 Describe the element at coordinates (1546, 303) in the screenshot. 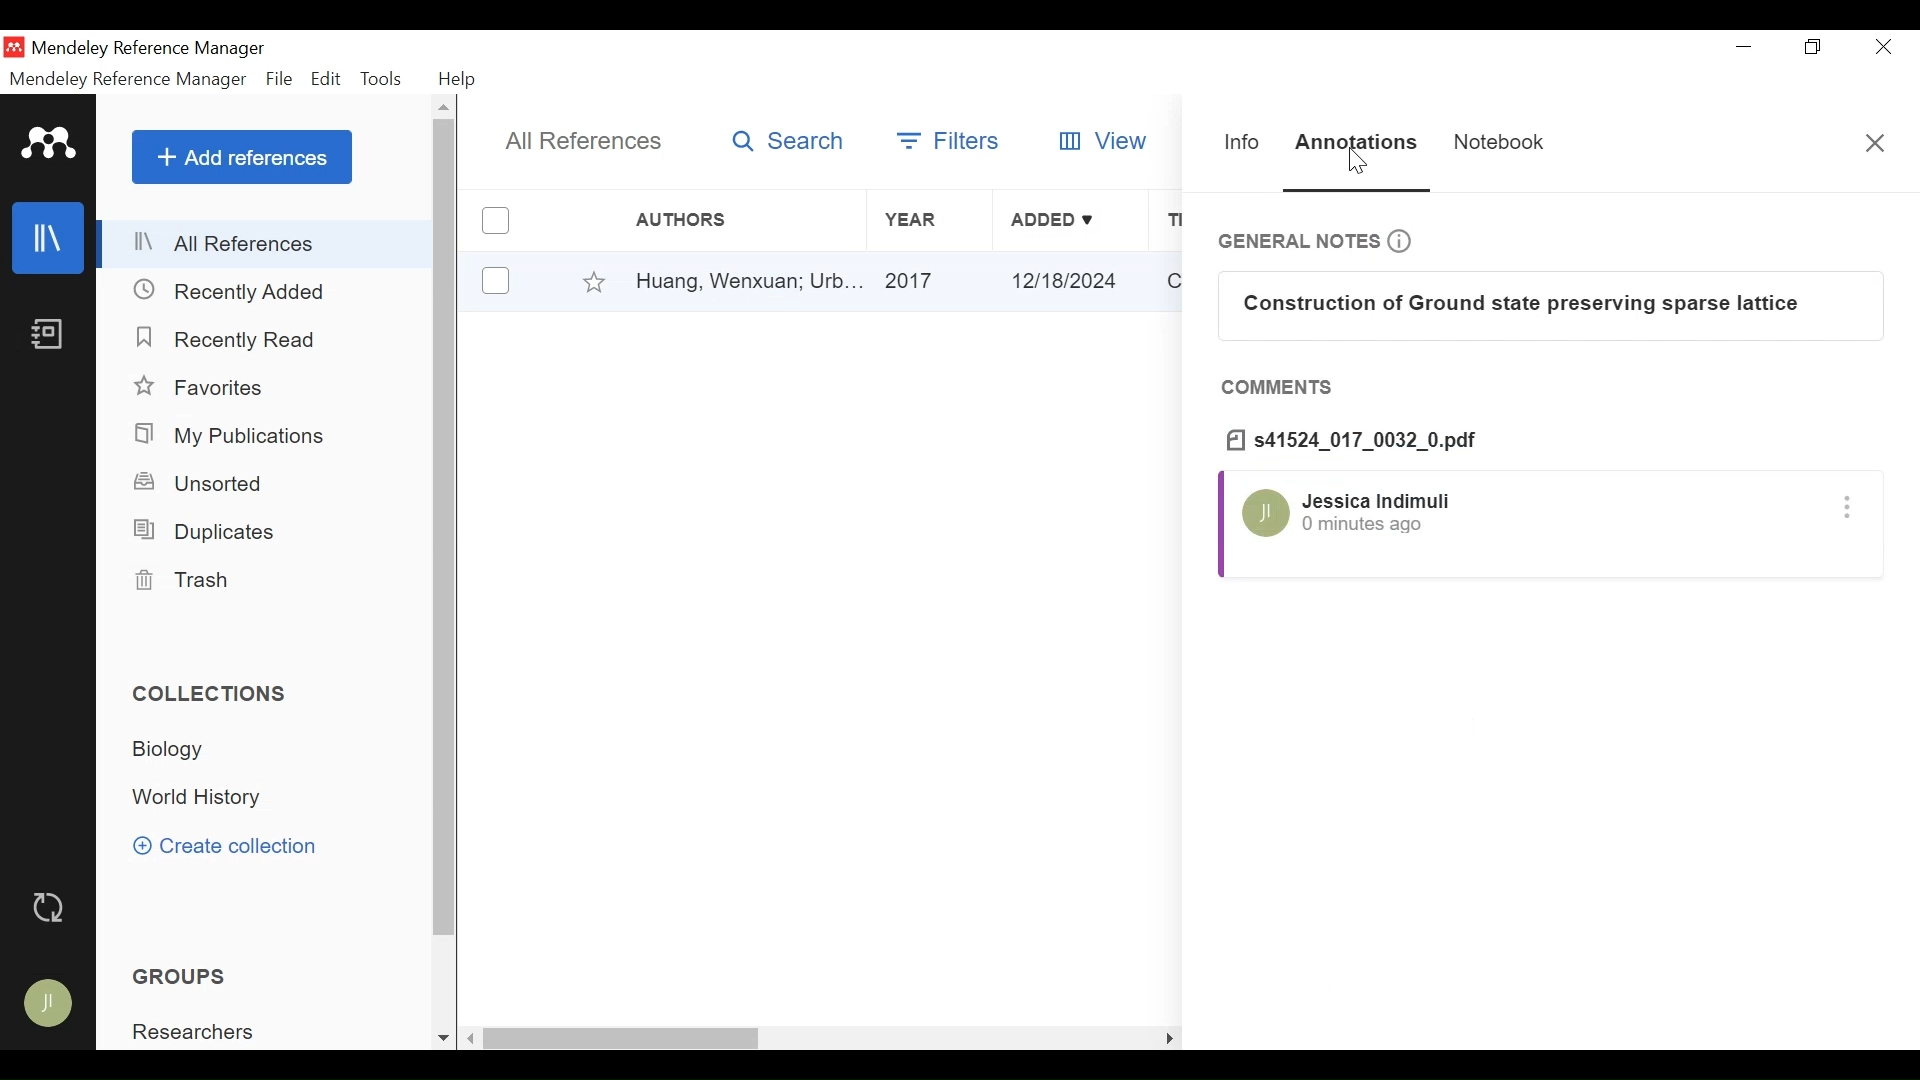

I see `Construction of ground state preserving sparse lattice ` at that location.